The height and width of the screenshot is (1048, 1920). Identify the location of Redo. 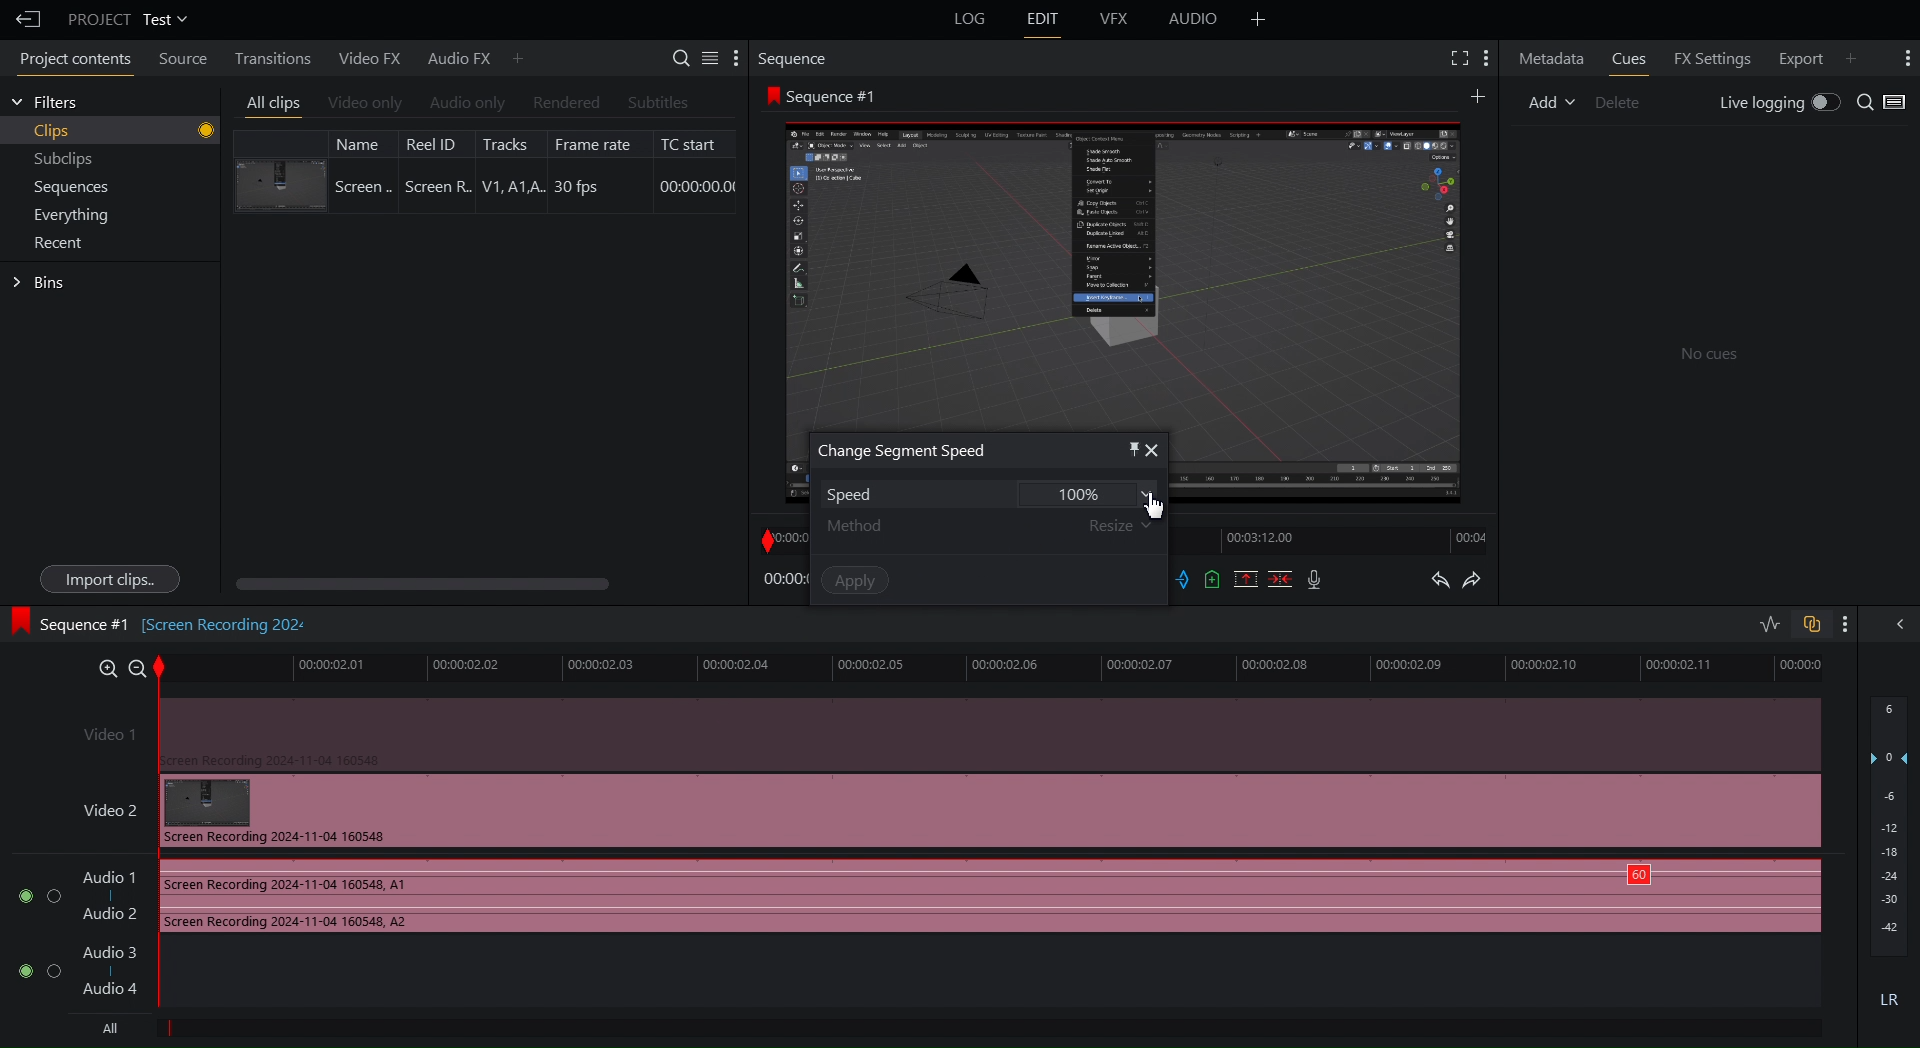
(1482, 582).